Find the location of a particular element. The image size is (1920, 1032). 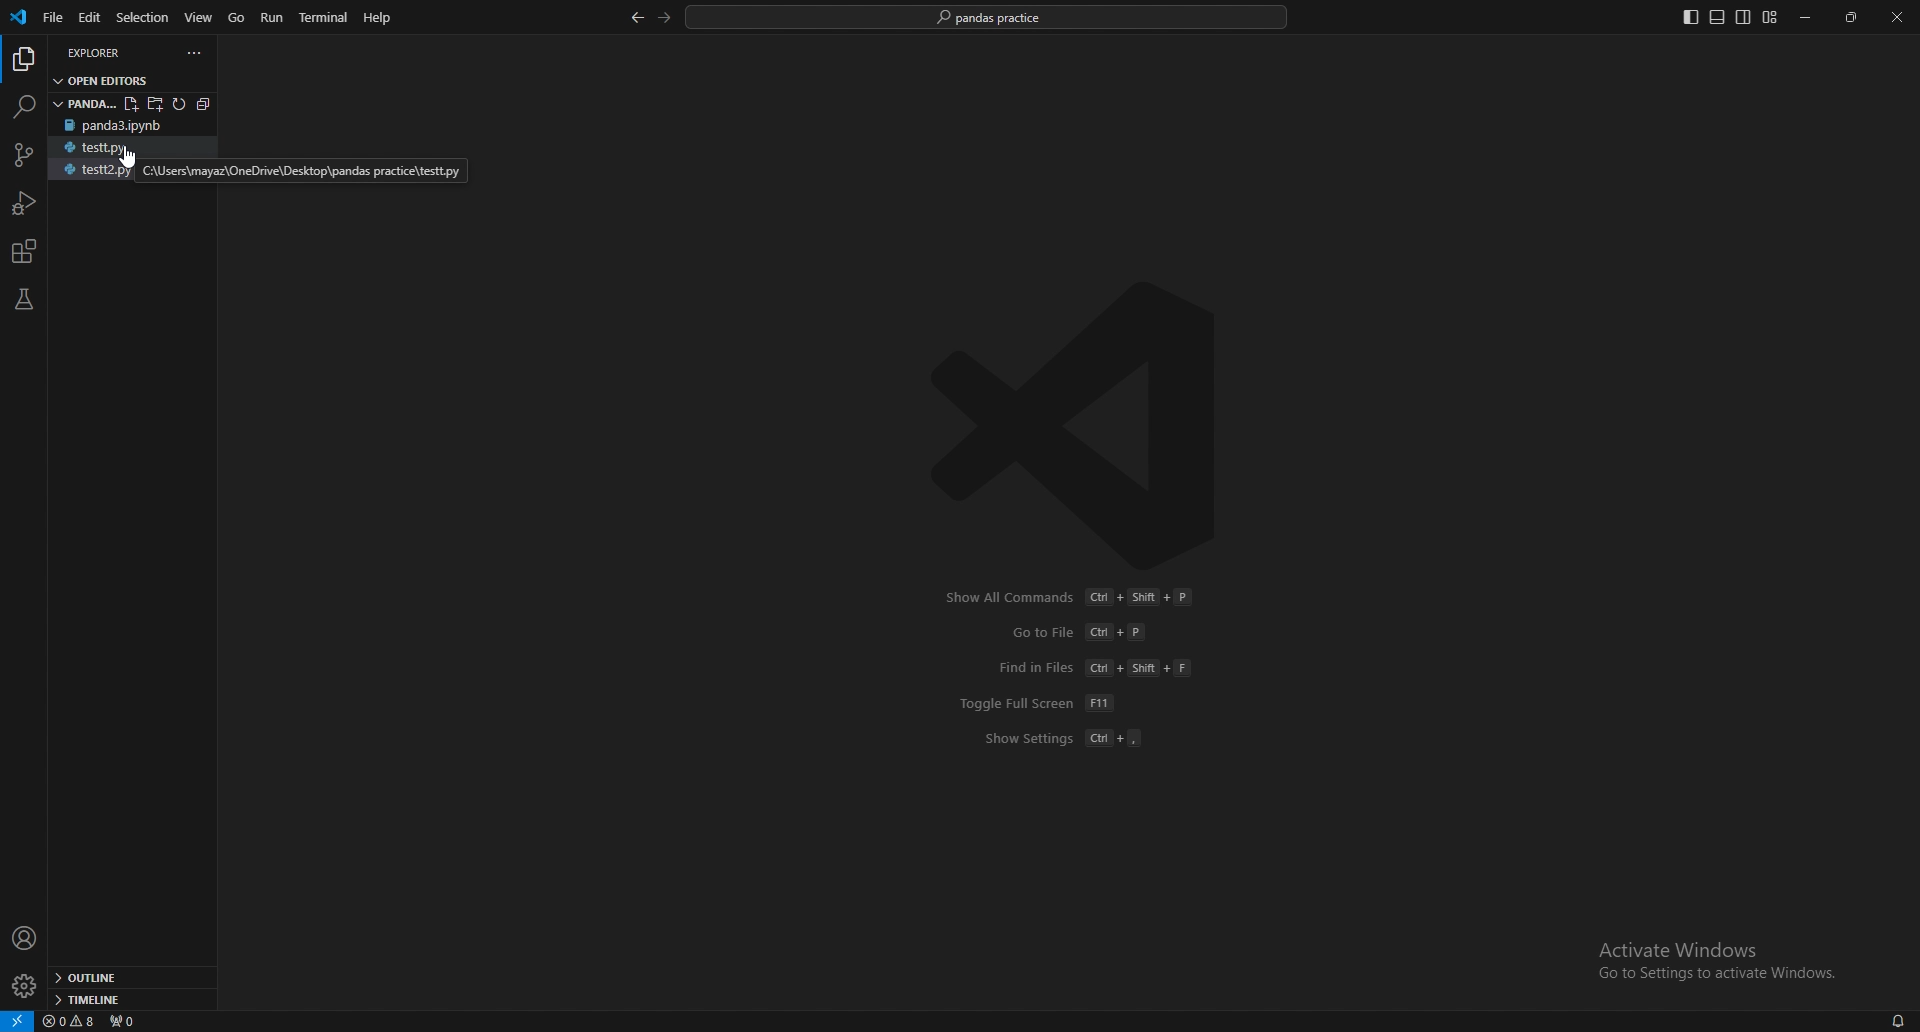

file is located at coordinates (54, 17).